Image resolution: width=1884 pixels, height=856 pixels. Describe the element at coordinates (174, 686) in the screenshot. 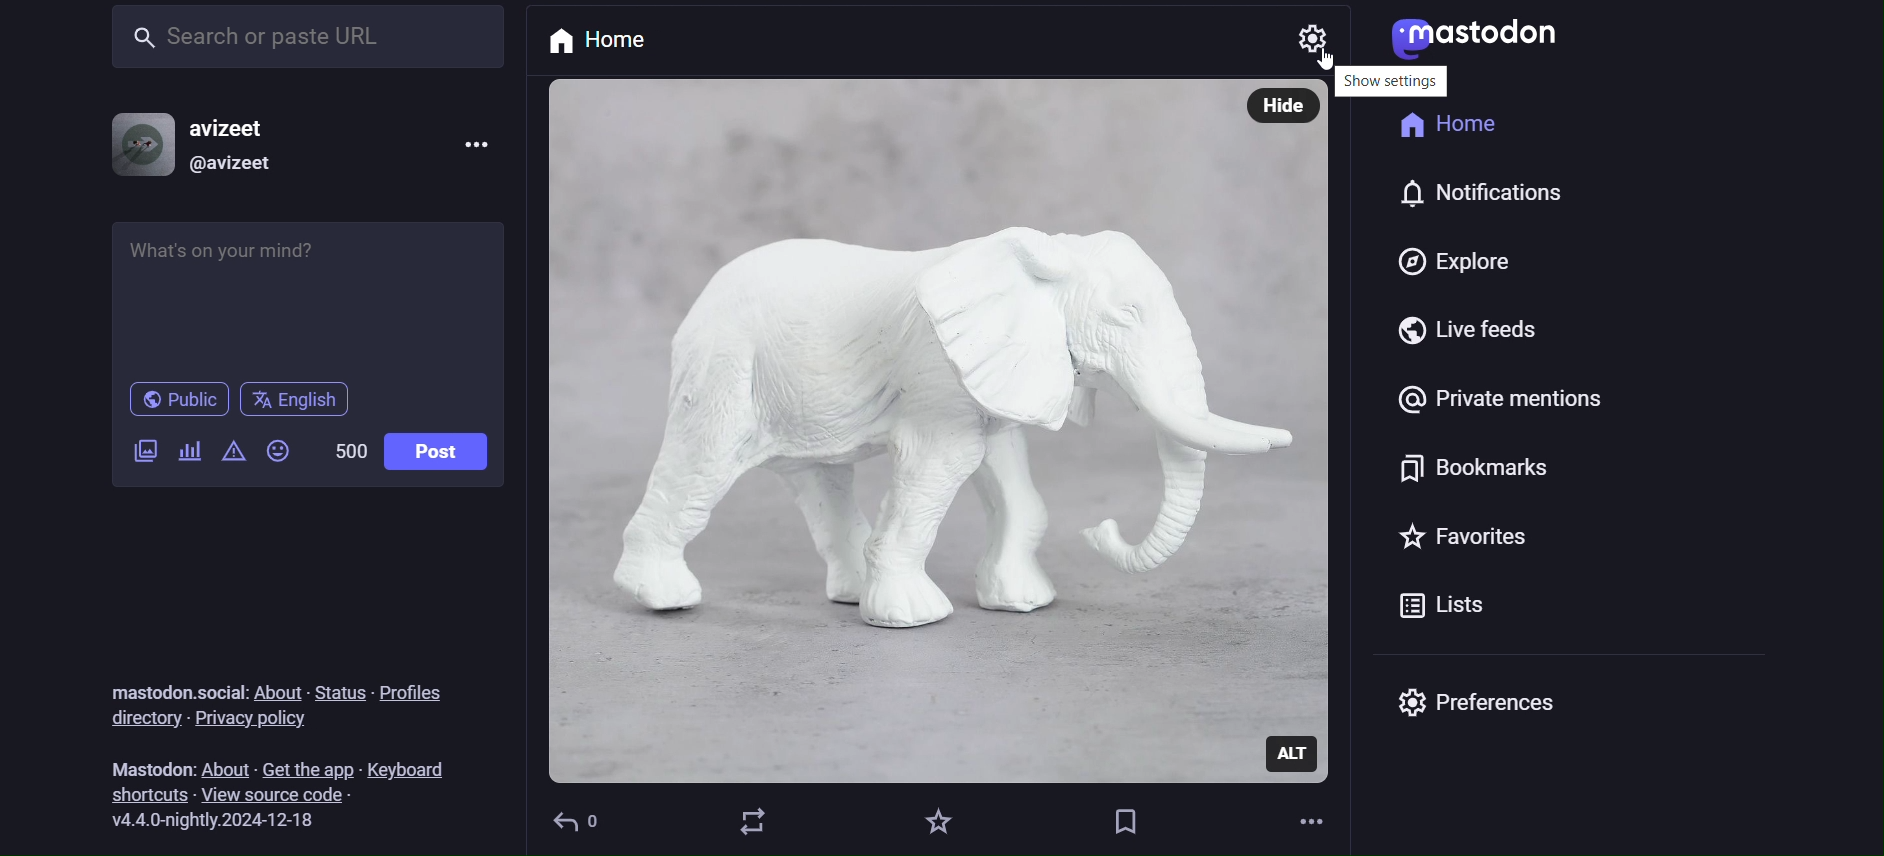

I see `mastodon.social` at that location.